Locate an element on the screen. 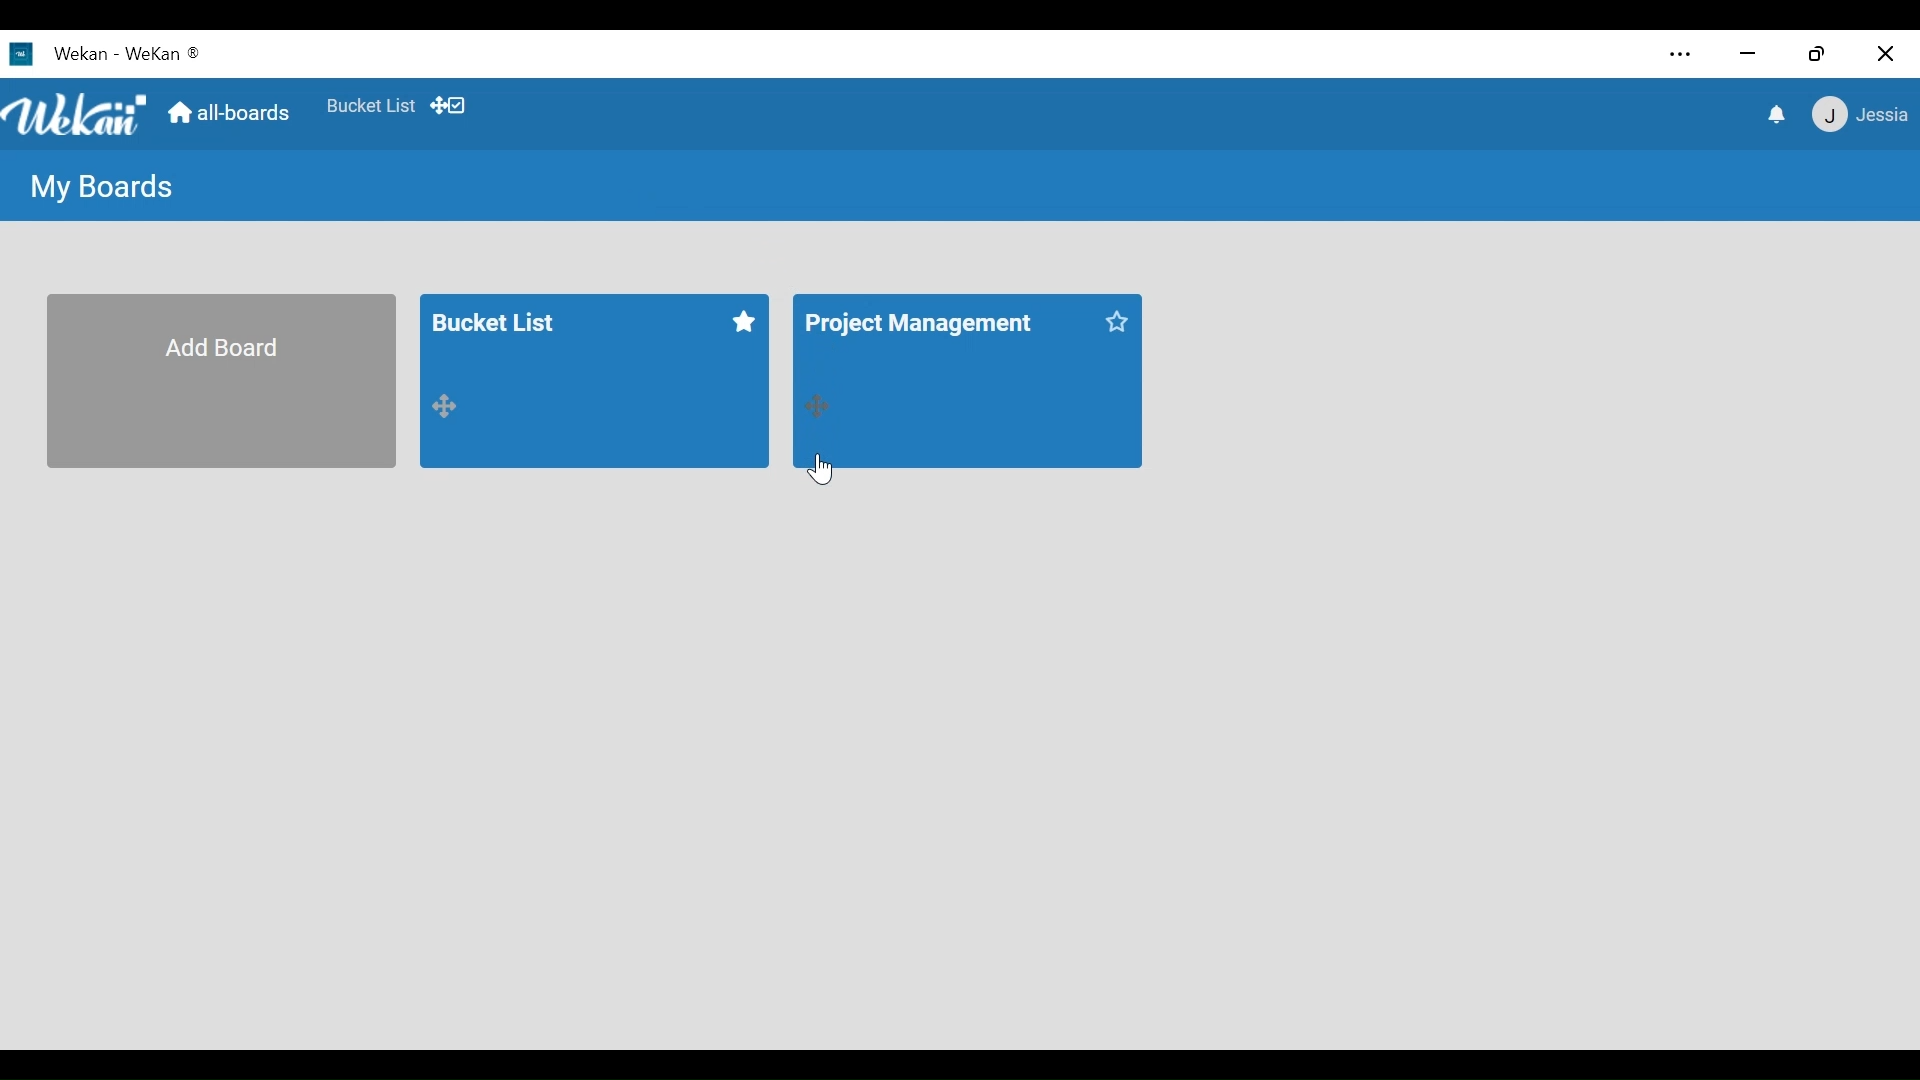 Image resolution: width=1920 pixels, height=1080 pixels. board  1 is located at coordinates (593, 380).